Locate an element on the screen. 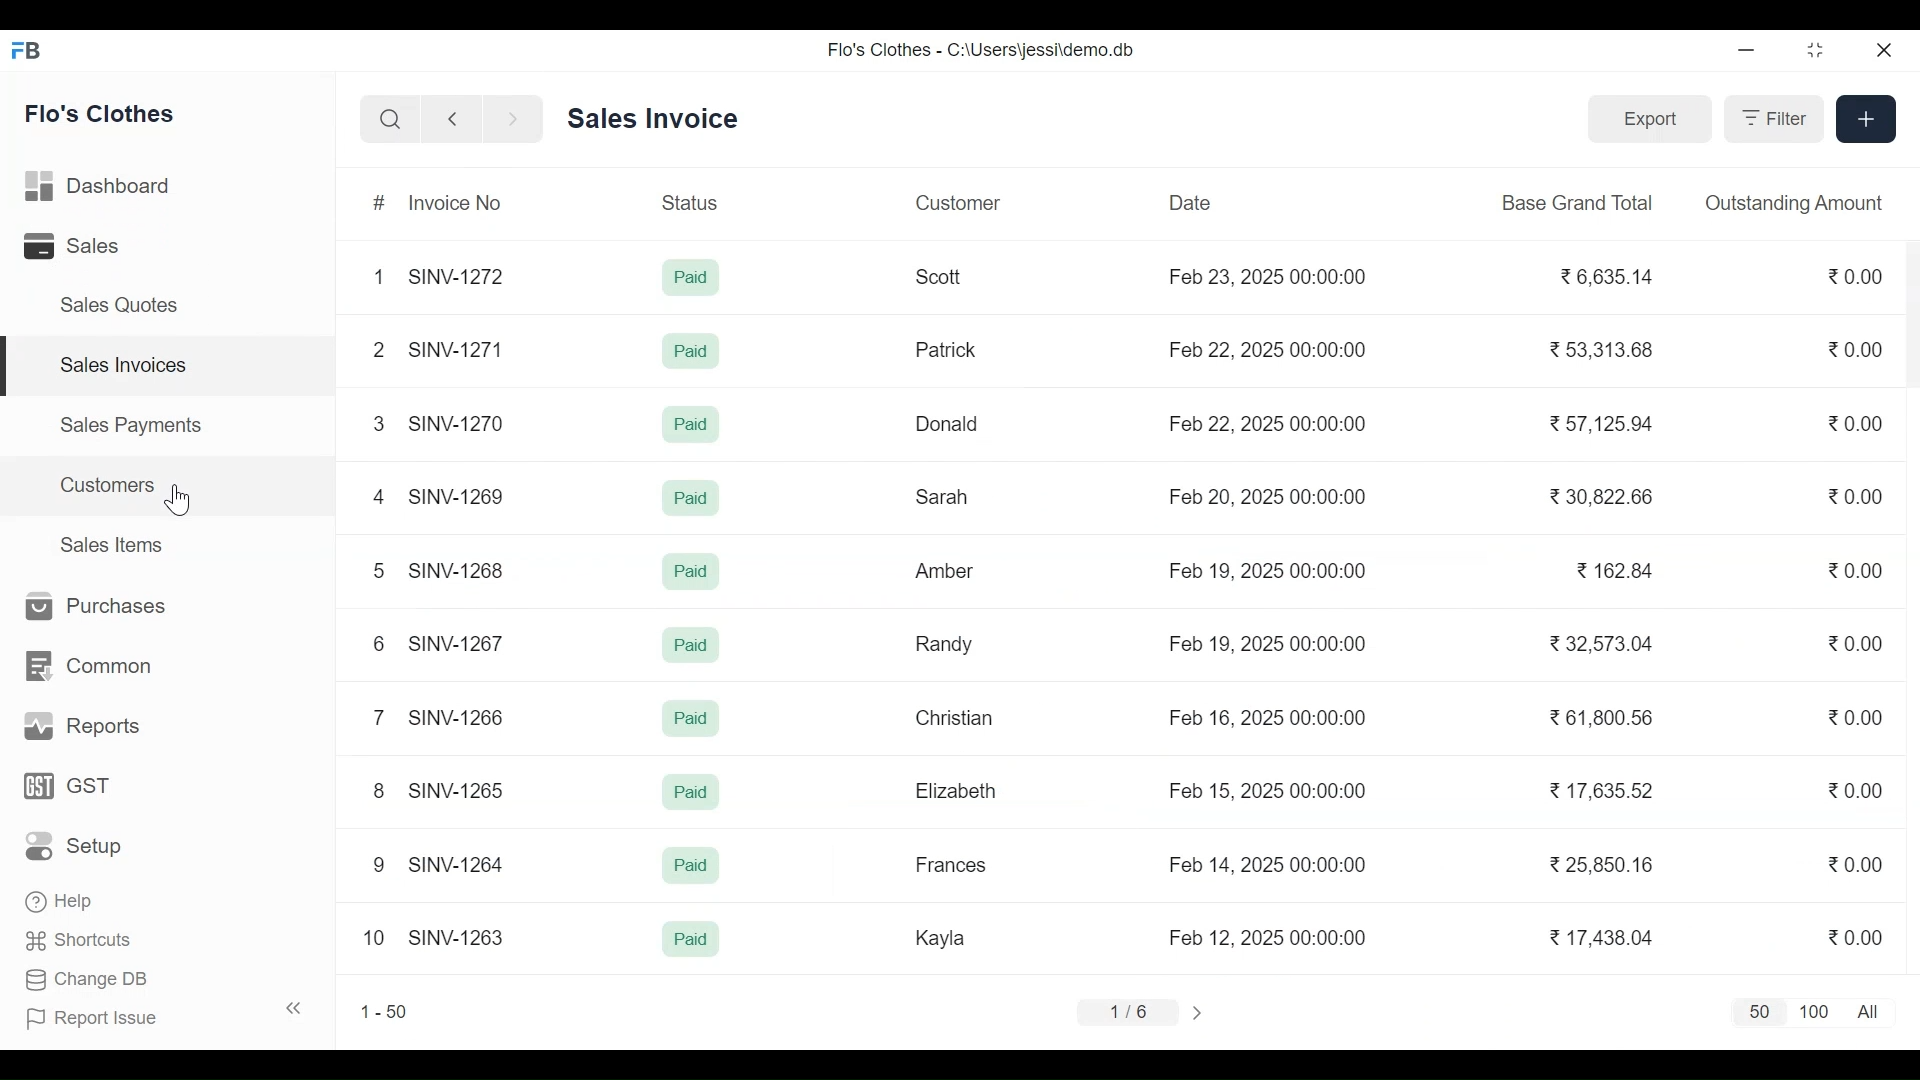 The image size is (1920, 1080). SINV-1266 is located at coordinates (458, 718).